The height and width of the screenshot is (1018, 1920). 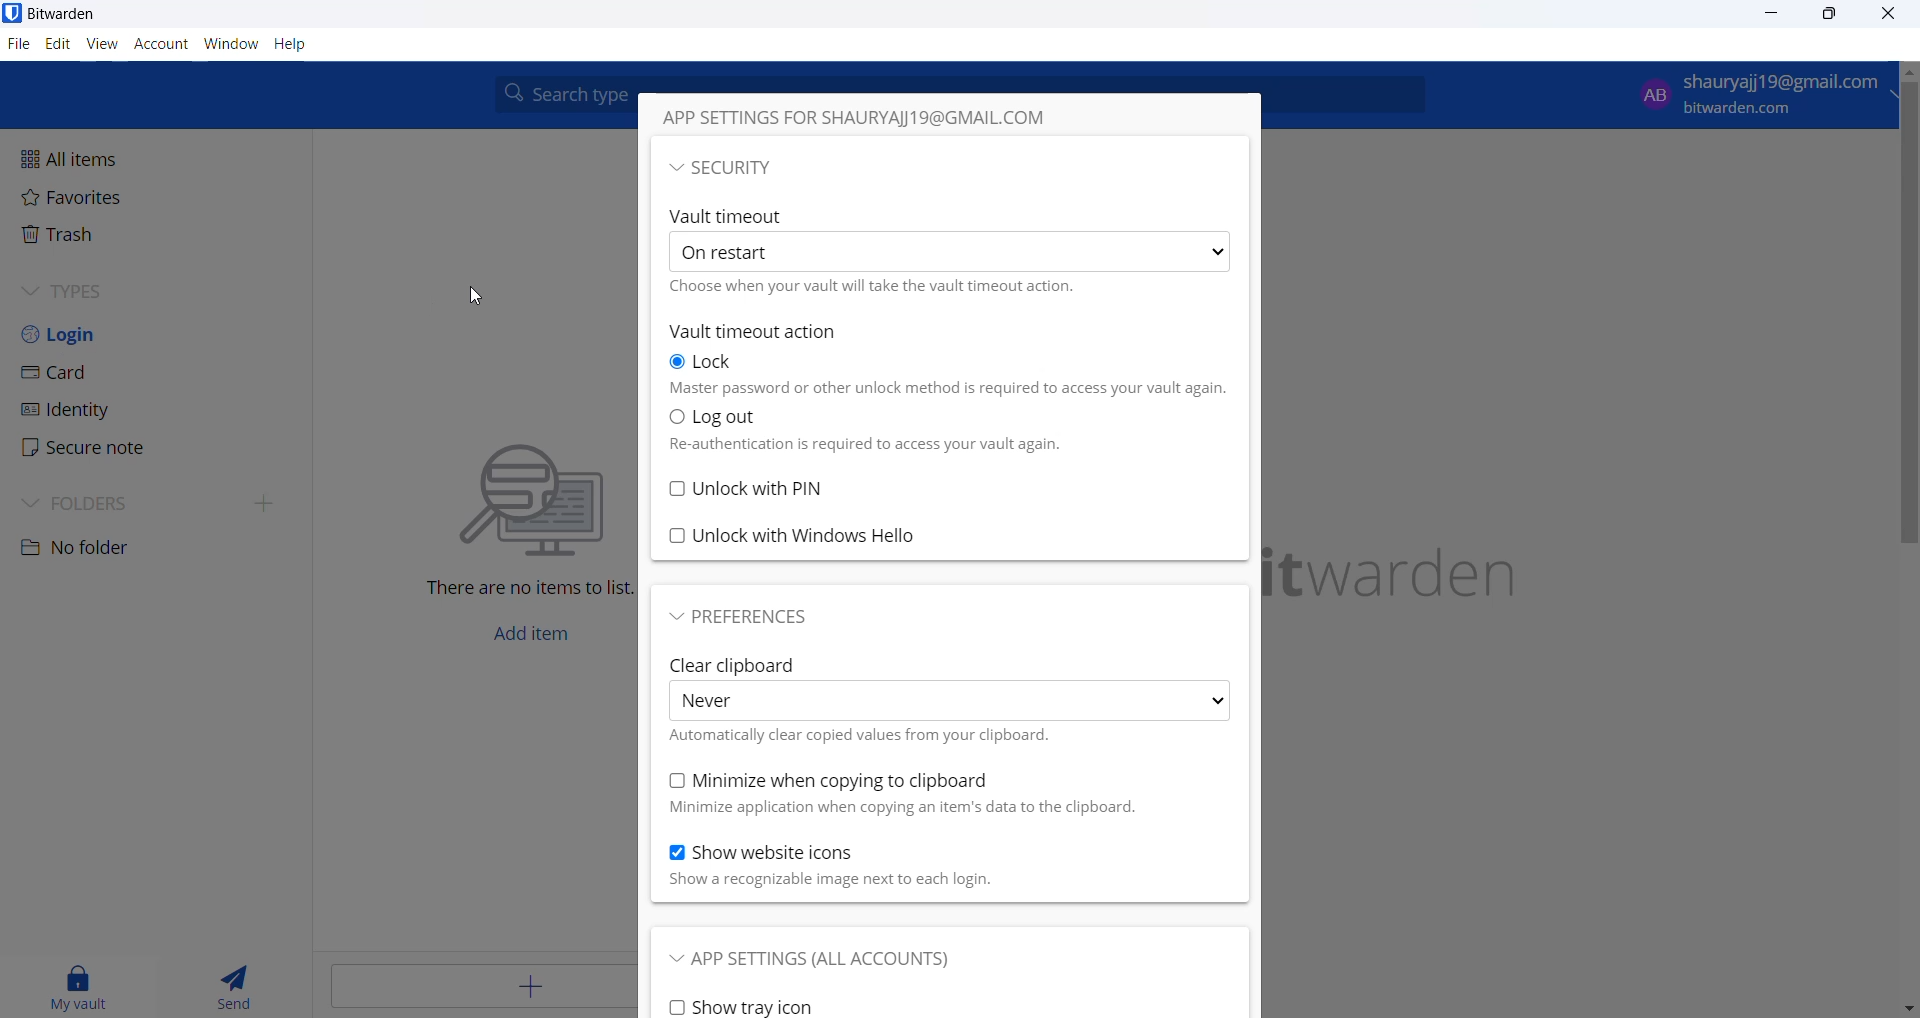 What do you see at coordinates (777, 489) in the screenshot?
I see `unlock with pin` at bounding box center [777, 489].